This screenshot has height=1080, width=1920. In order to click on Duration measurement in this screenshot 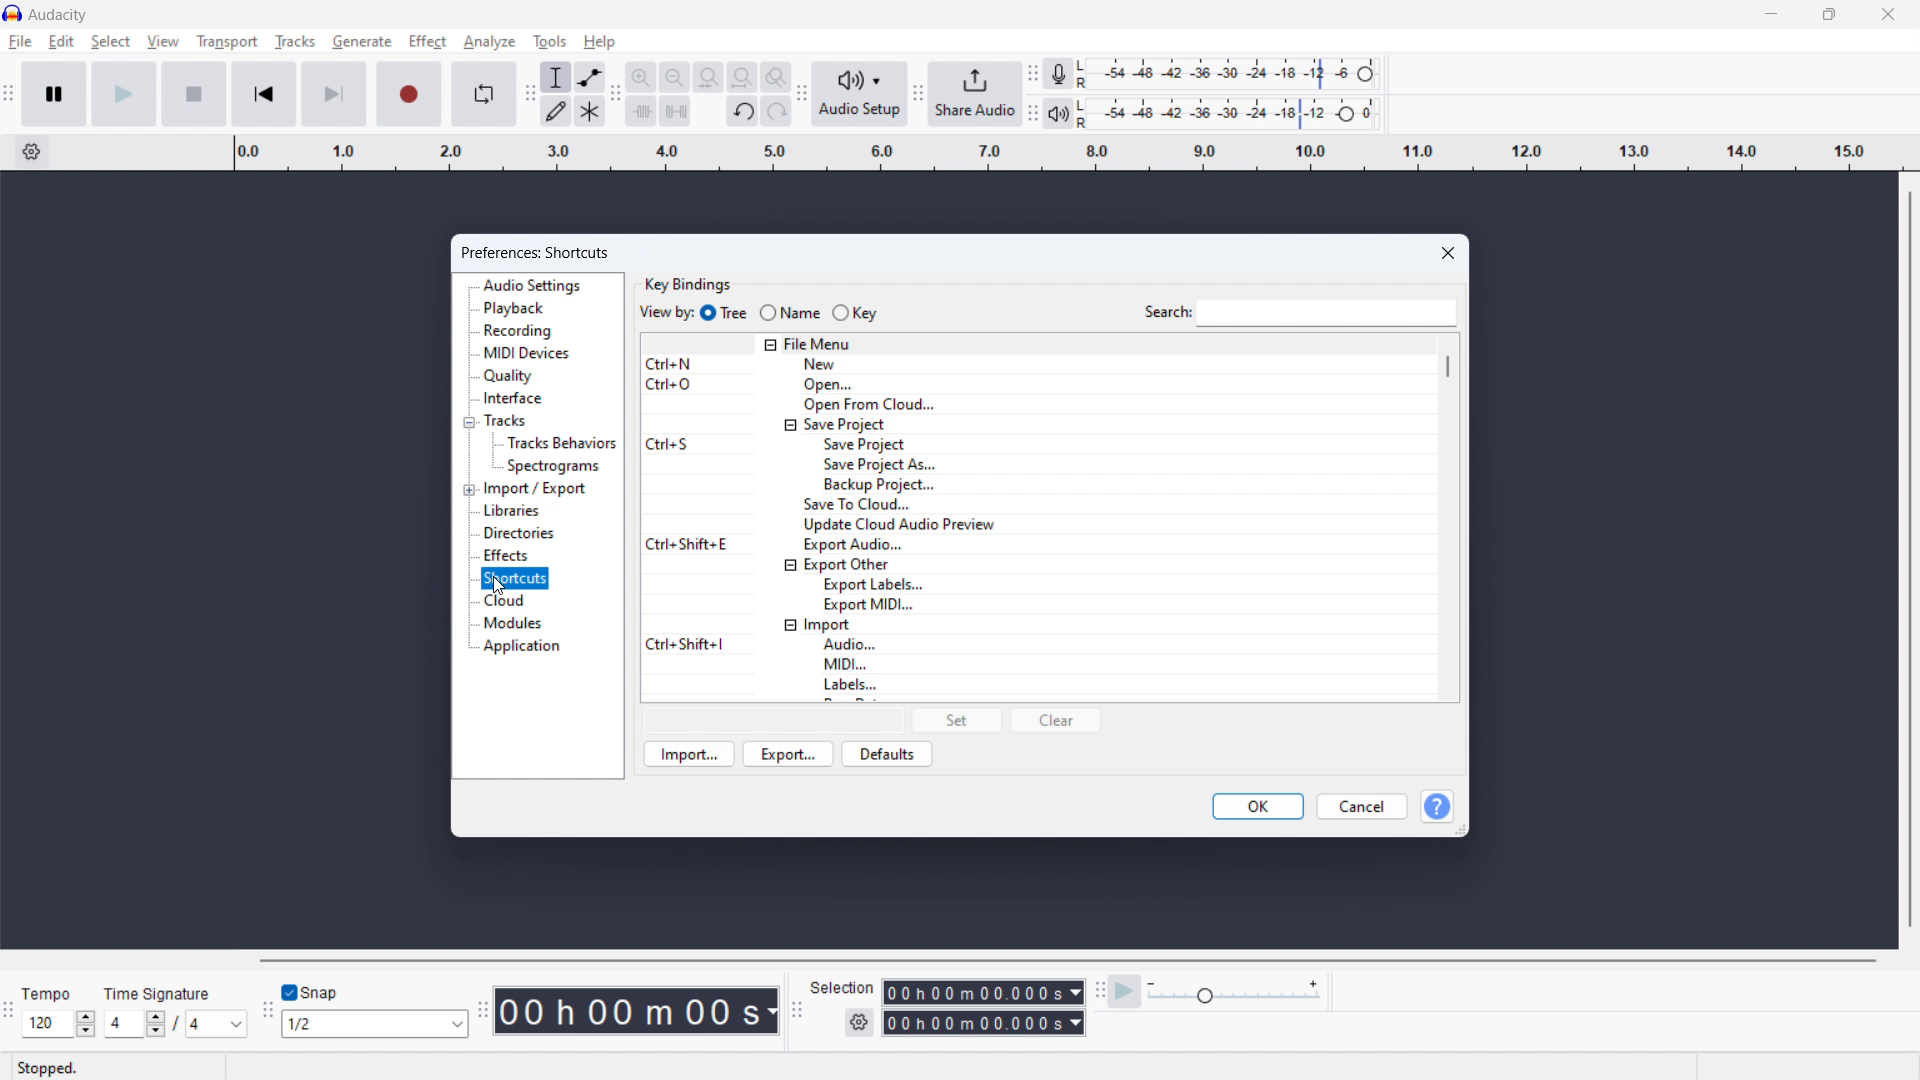, I will do `click(773, 1012)`.